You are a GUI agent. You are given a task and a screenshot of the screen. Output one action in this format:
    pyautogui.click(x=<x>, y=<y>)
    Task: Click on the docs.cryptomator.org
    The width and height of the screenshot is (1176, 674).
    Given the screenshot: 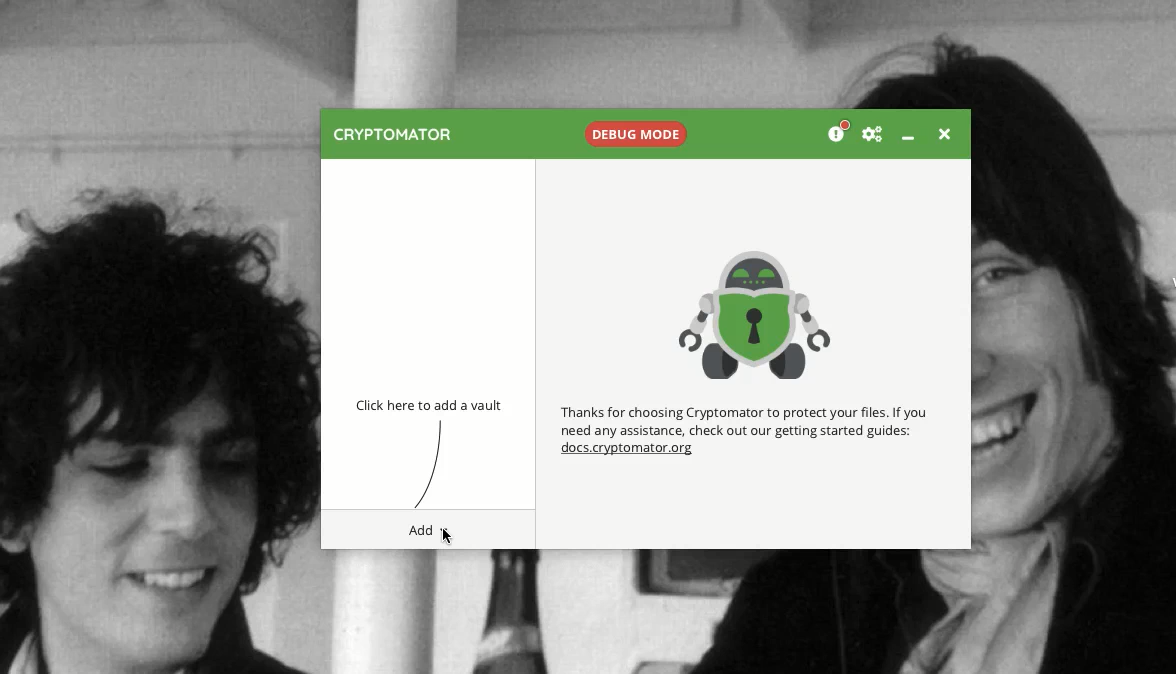 What is the action you would take?
    pyautogui.click(x=630, y=452)
    